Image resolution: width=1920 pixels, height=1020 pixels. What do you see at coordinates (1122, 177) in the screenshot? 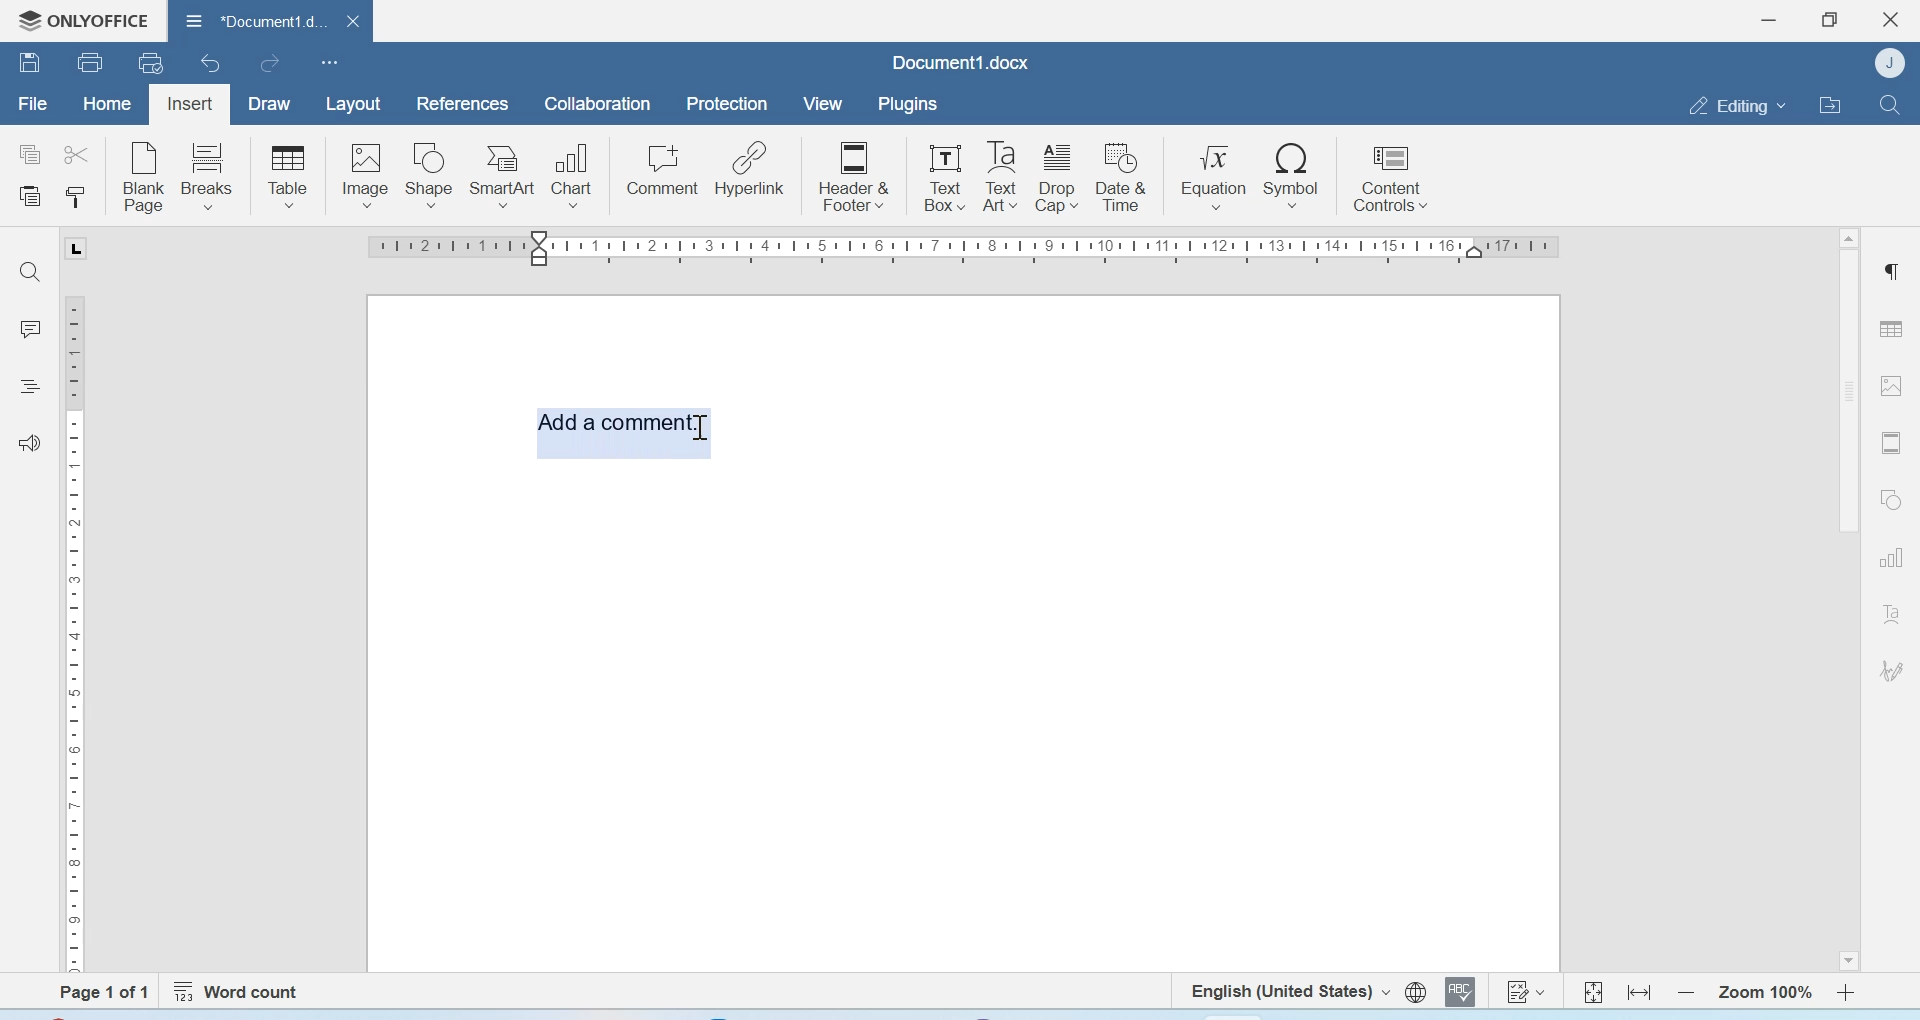
I see `Date & Time` at bounding box center [1122, 177].